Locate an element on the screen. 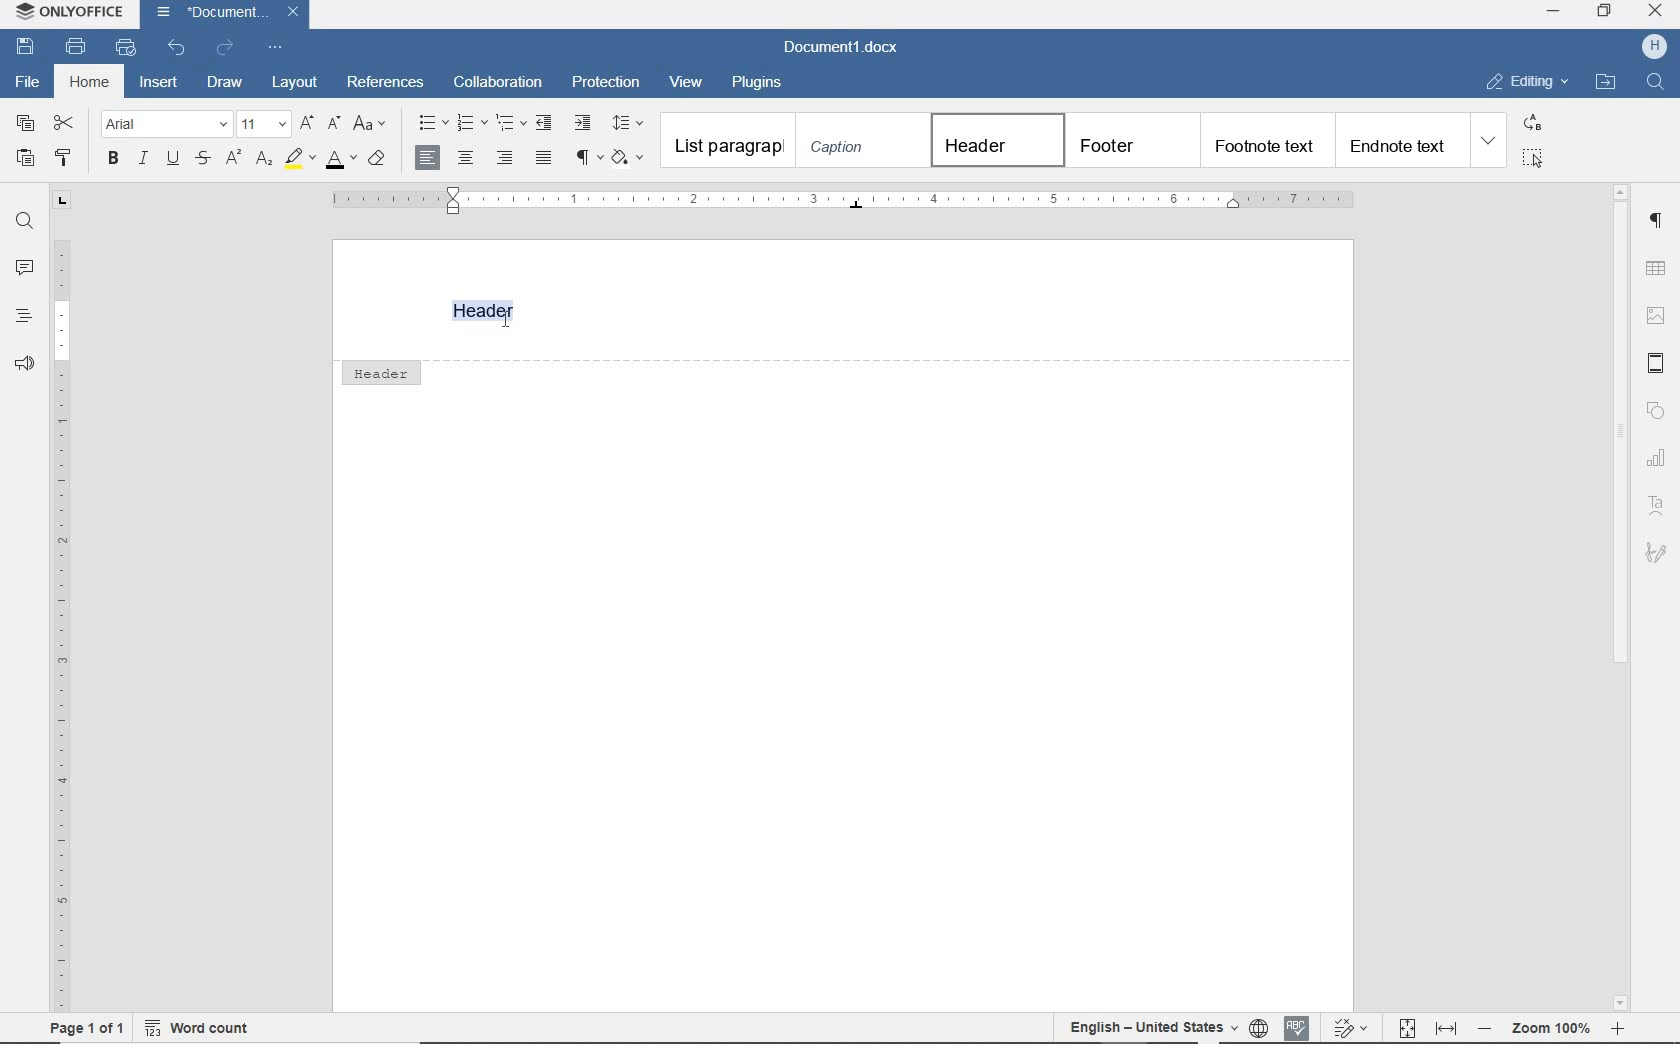 The width and height of the screenshot is (1680, 1044). set documentlanguage is located at coordinates (1258, 1027).